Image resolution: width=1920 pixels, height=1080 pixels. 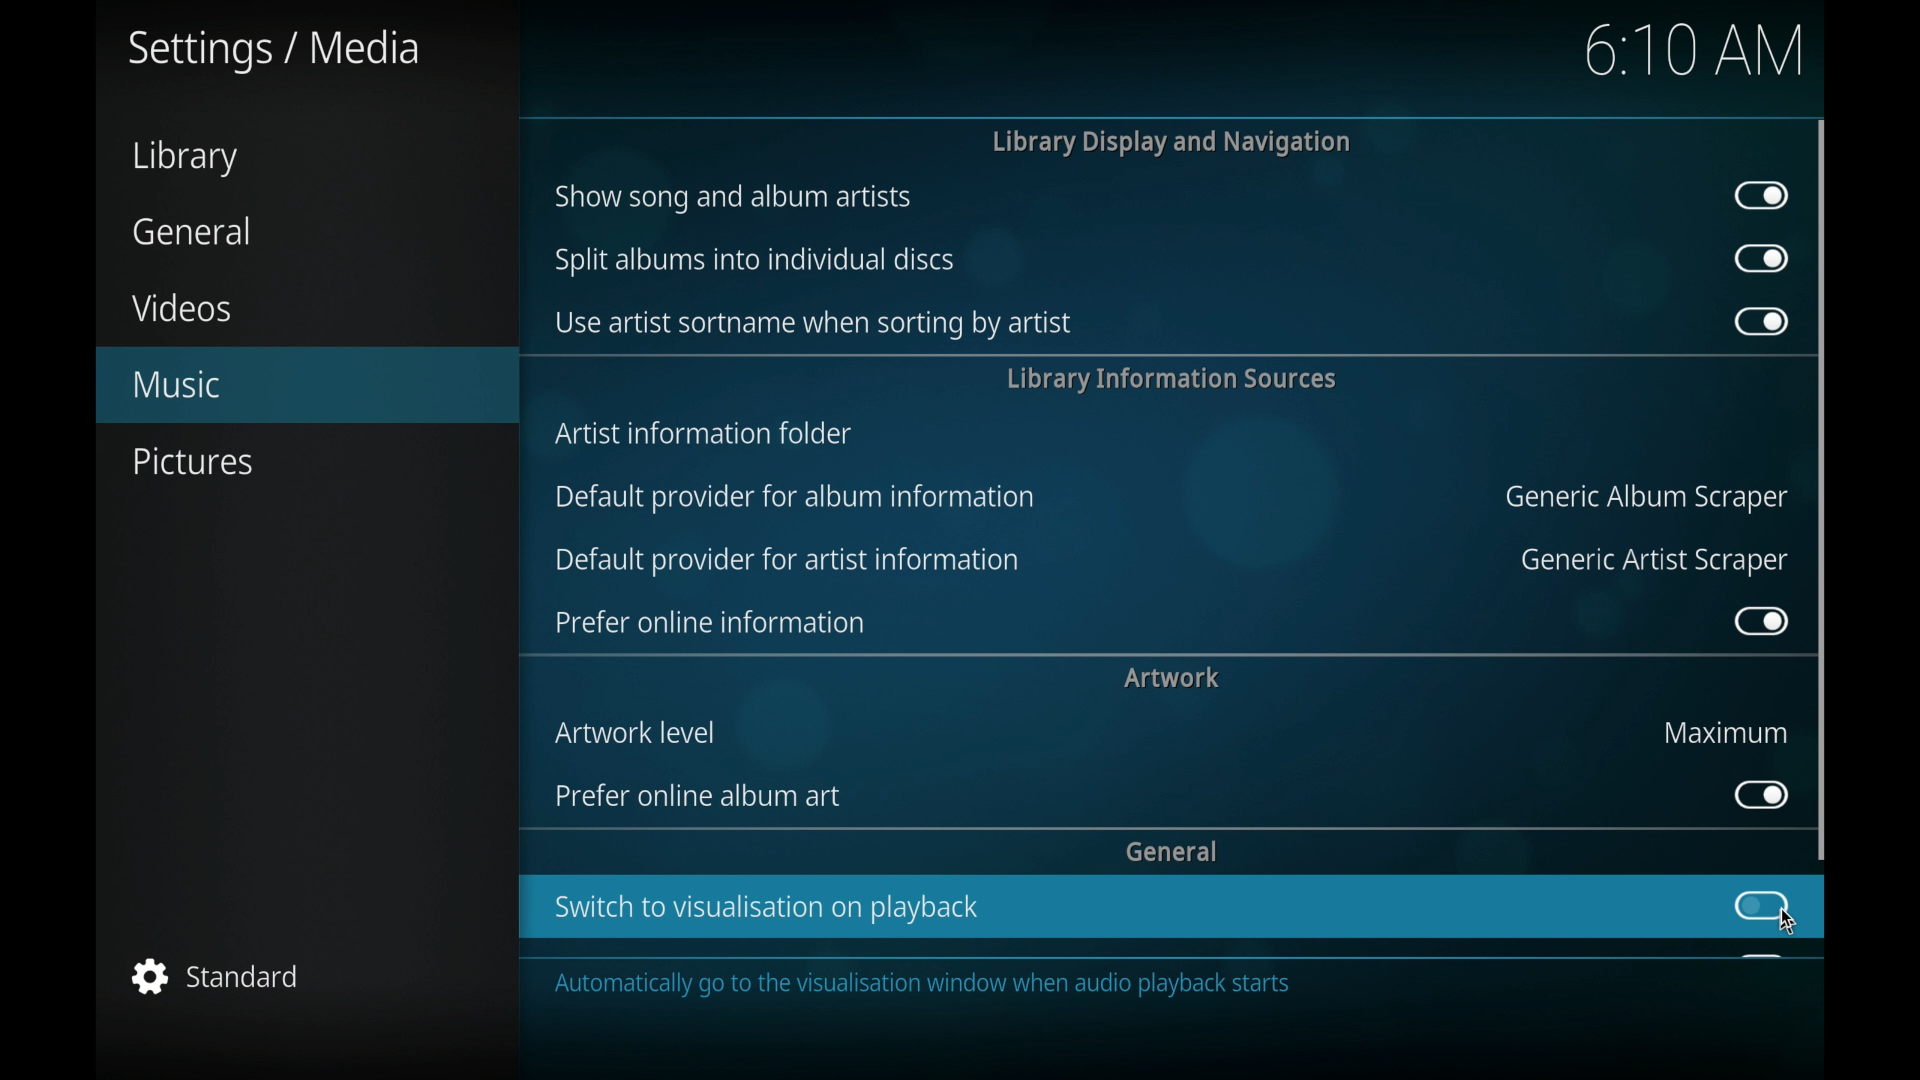 What do you see at coordinates (794, 495) in the screenshot?
I see `default provider for album information` at bounding box center [794, 495].